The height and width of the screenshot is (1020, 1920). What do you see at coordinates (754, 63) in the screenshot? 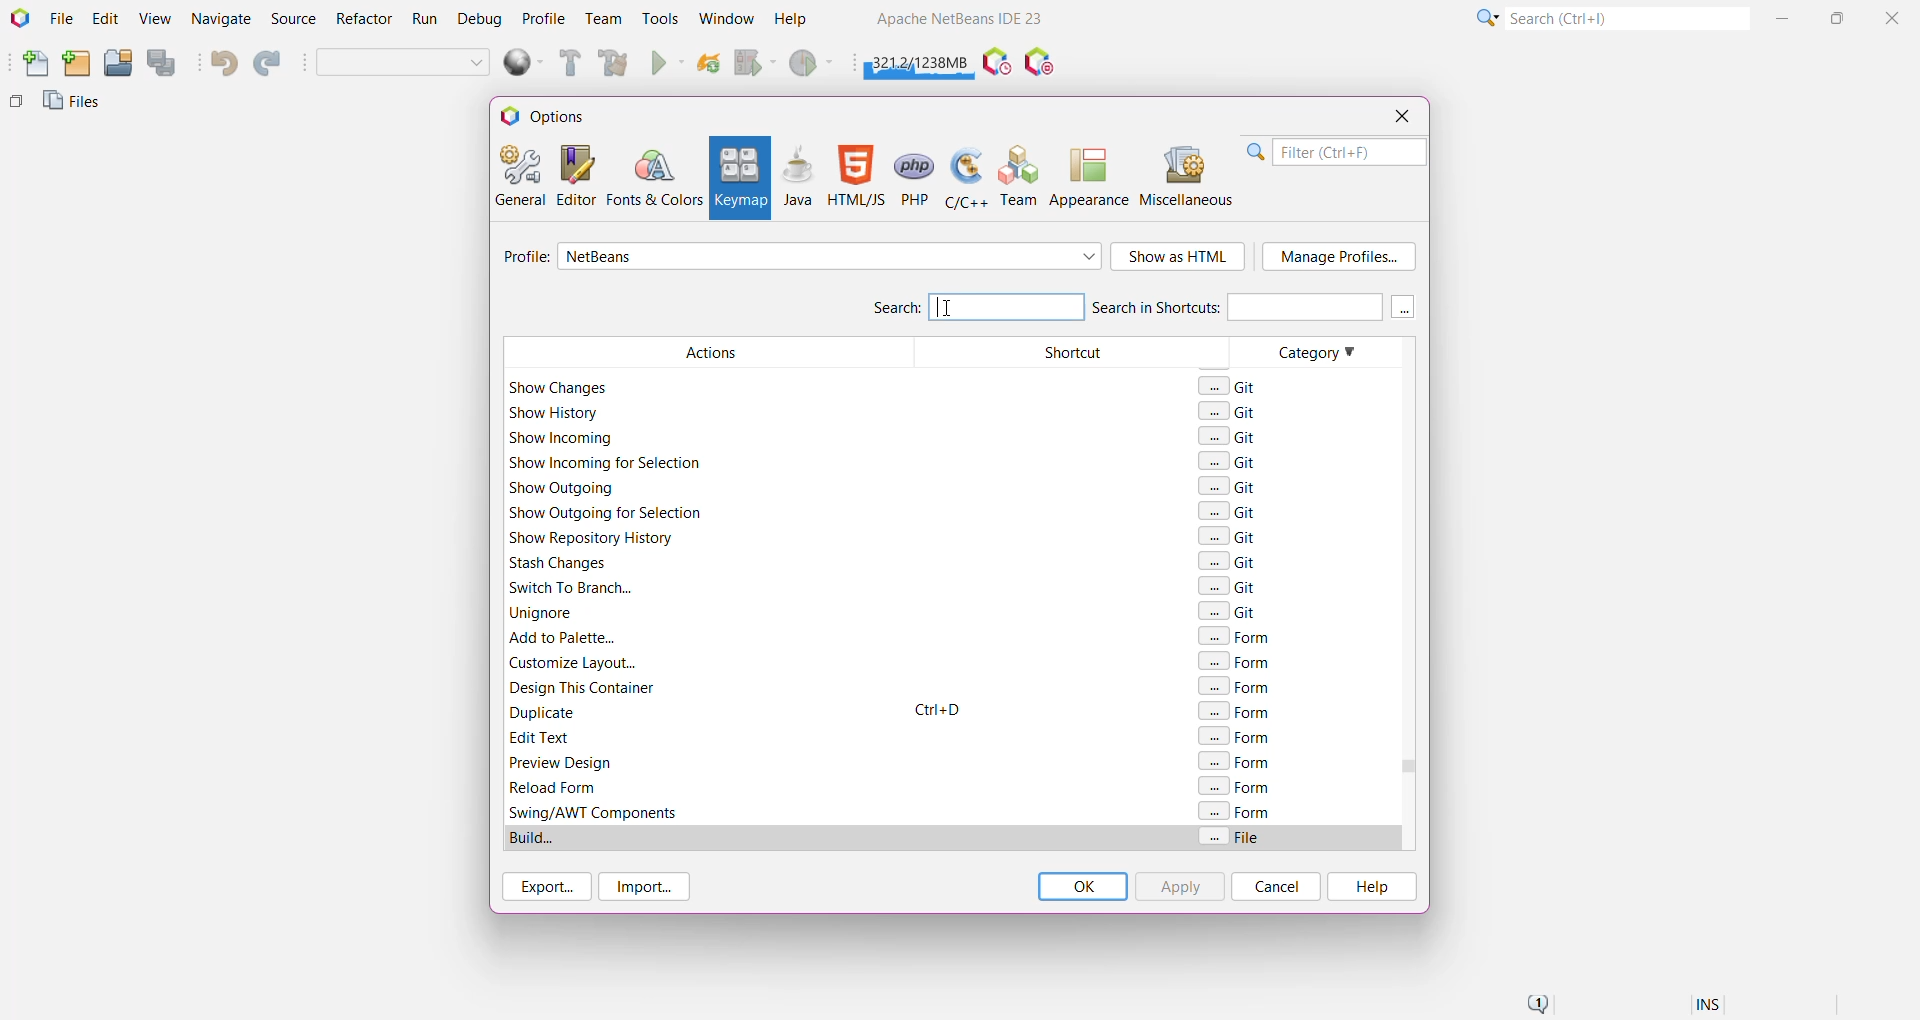
I see `Debug Main Project` at bounding box center [754, 63].